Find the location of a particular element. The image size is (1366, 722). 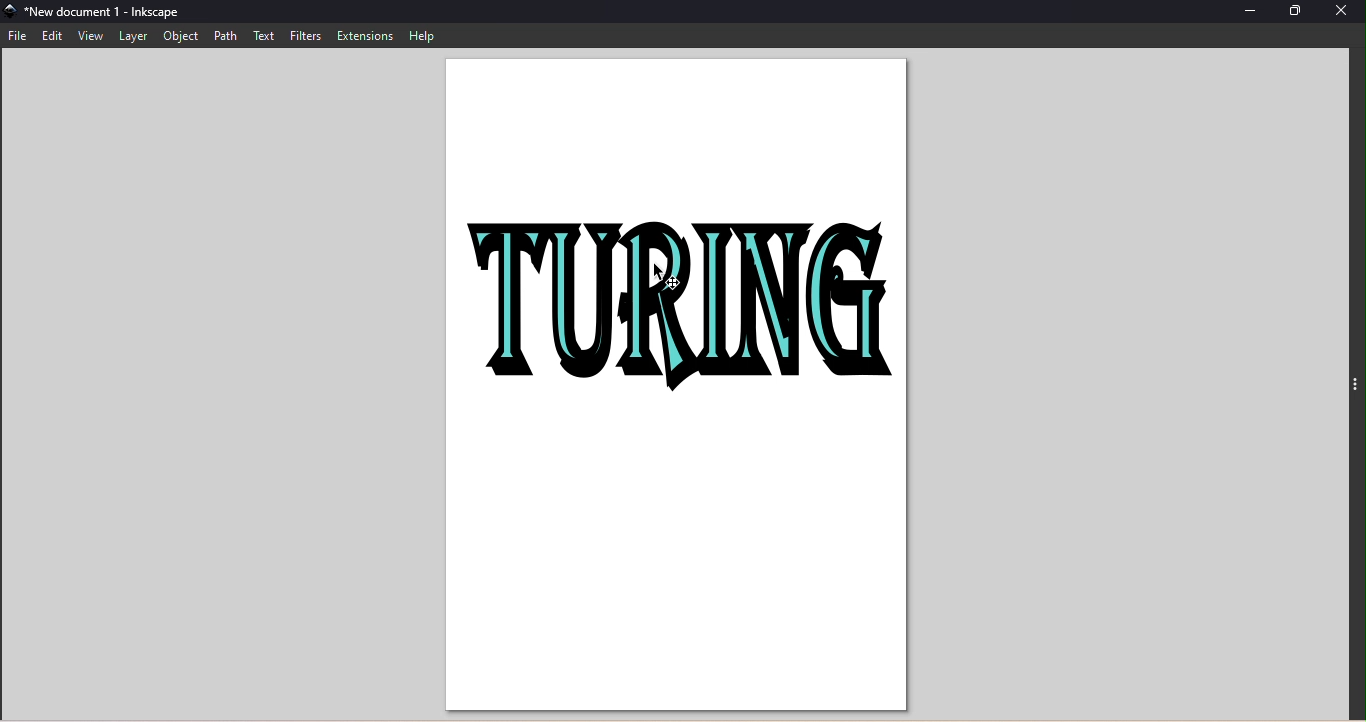

Canvas is located at coordinates (679, 387).